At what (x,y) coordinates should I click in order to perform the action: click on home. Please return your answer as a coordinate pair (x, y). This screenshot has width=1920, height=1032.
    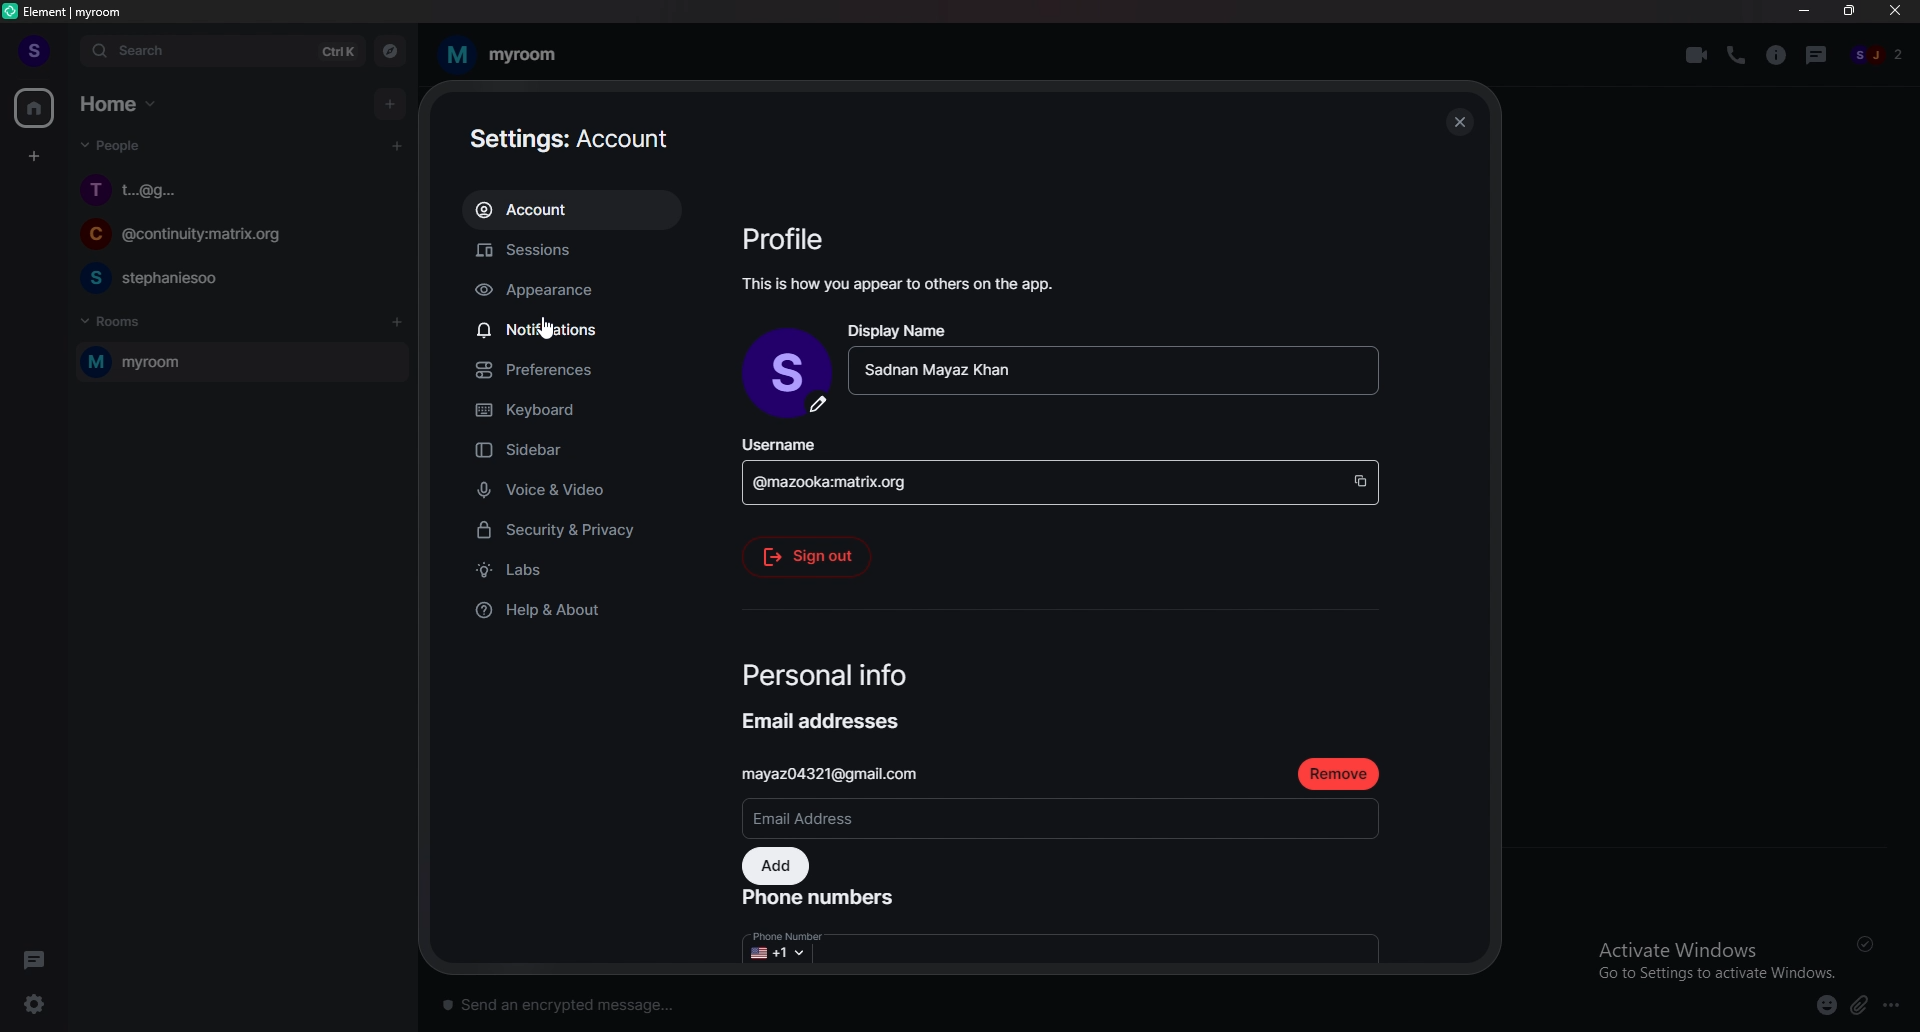
    Looking at the image, I should click on (121, 104).